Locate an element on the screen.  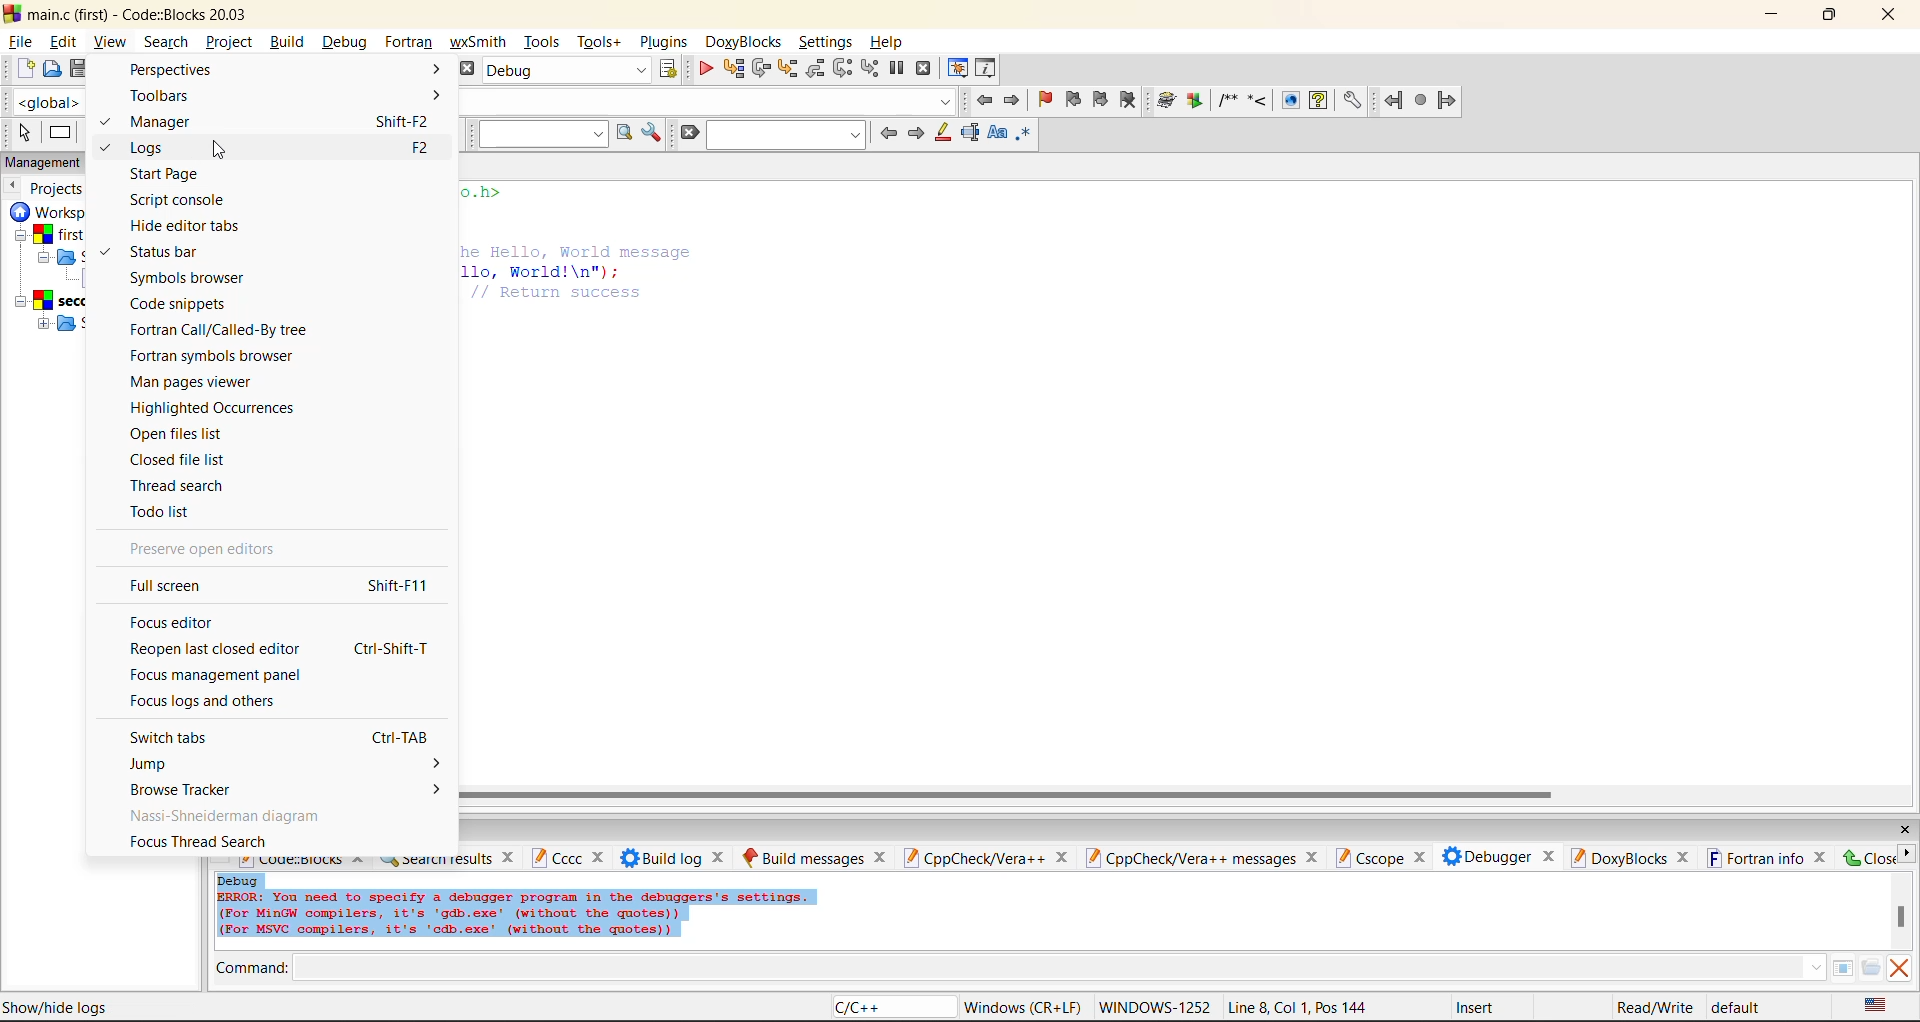
clear output window is located at coordinates (1896, 970).